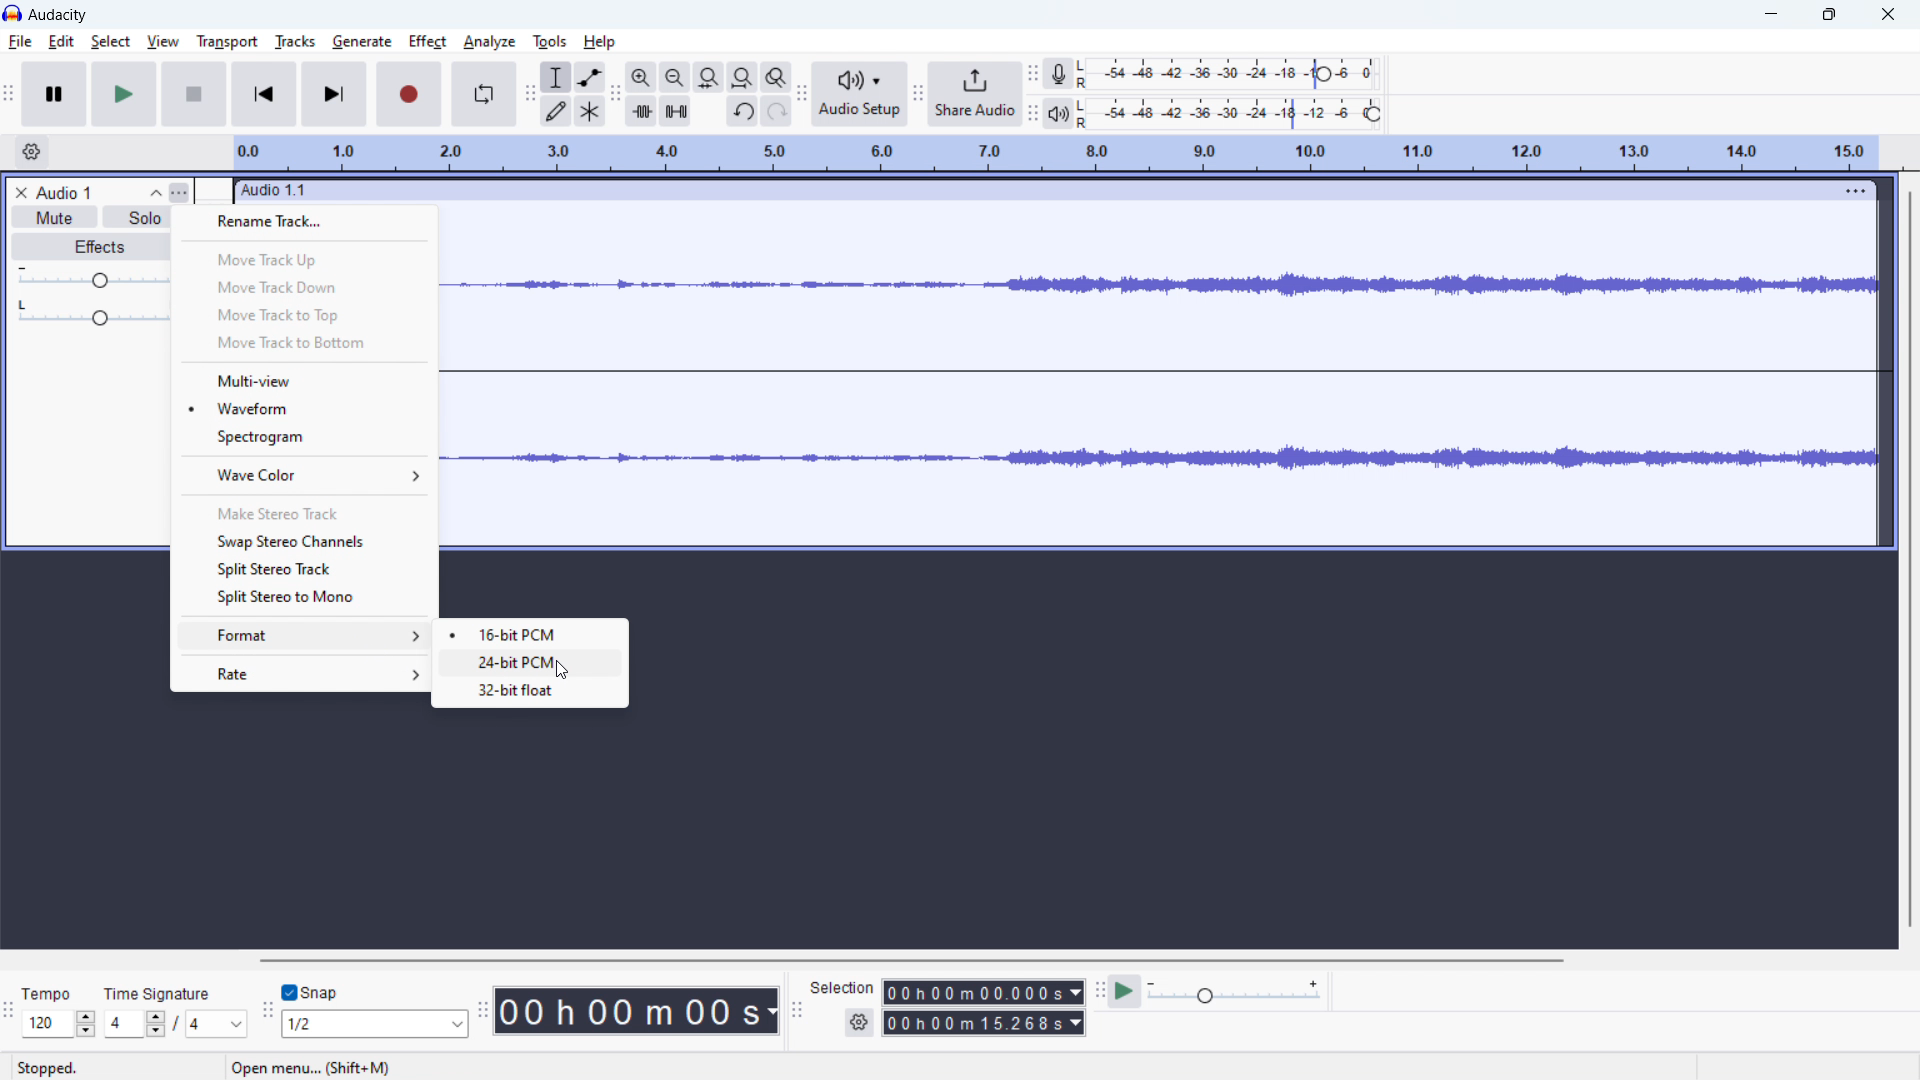 The width and height of the screenshot is (1920, 1080). Describe the element at coordinates (176, 1024) in the screenshot. I see `set time signature` at that location.